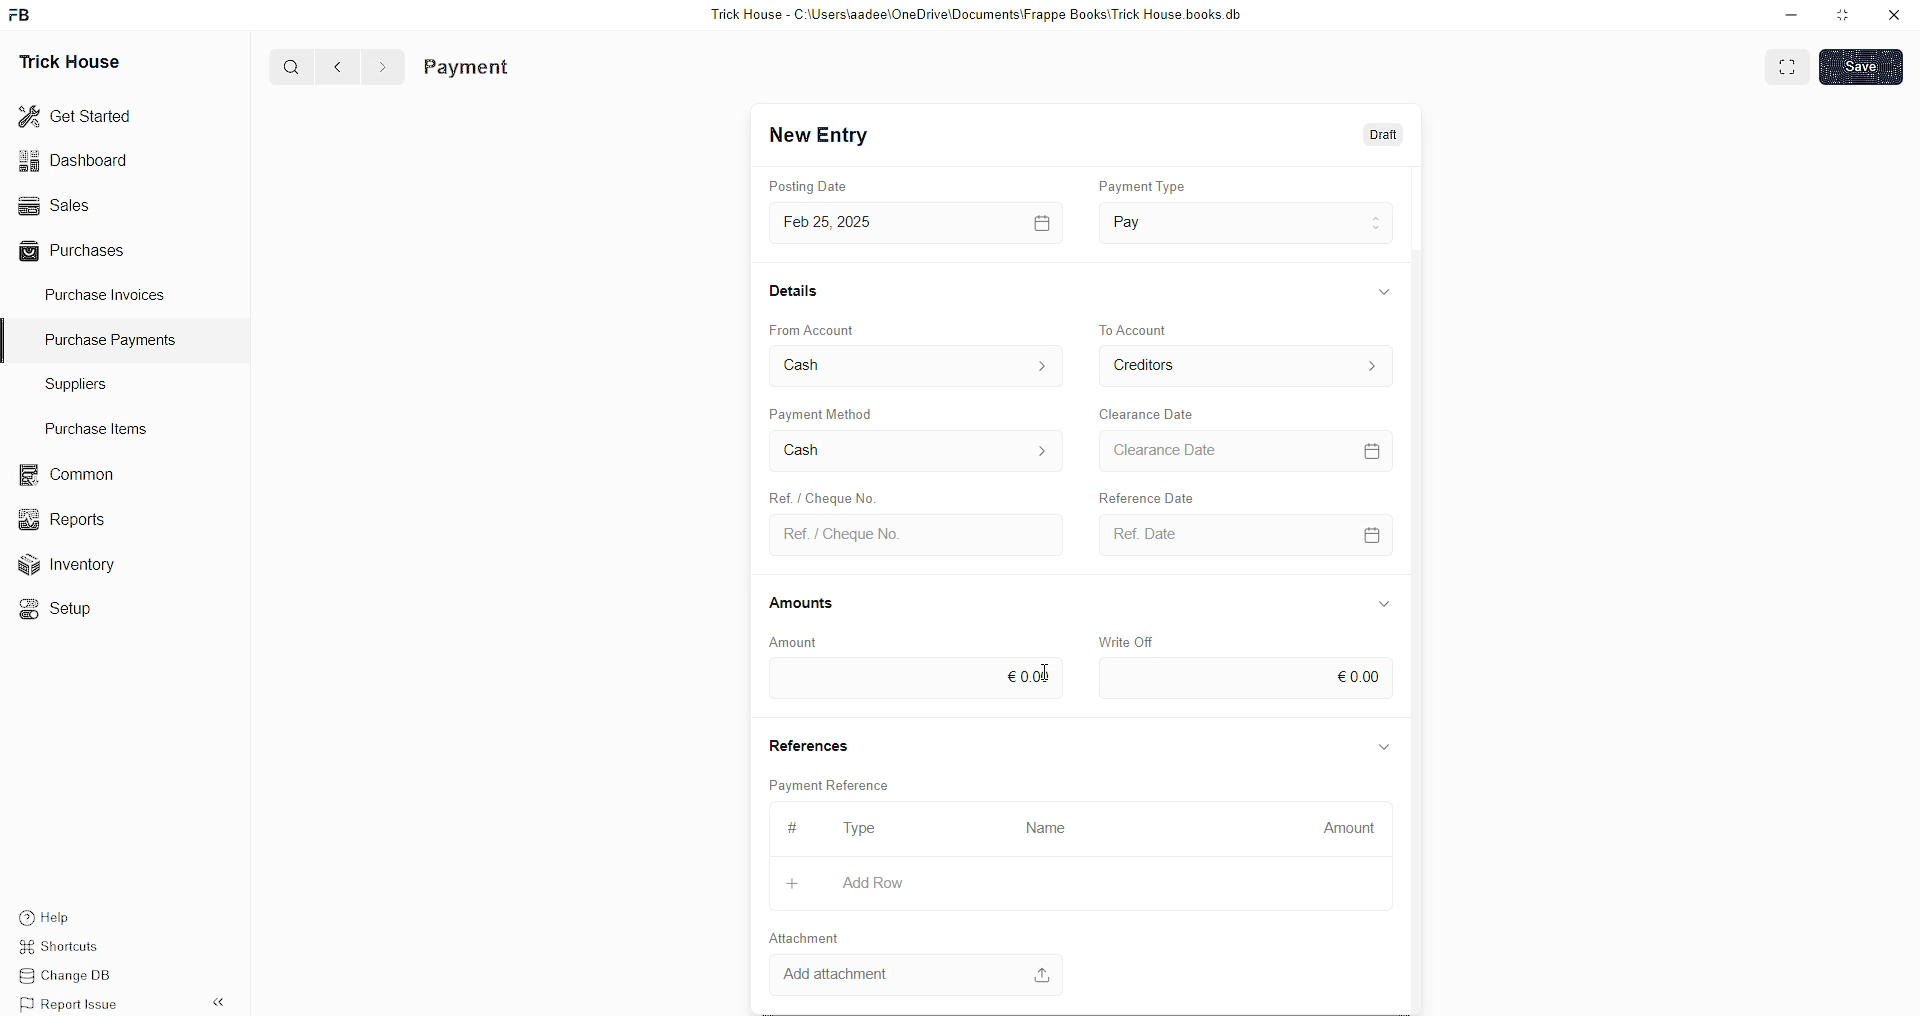 The image size is (1920, 1016). What do you see at coordinates (800, 640) in the screenshot?
I see `Amount` at bounding box center [800, 640].